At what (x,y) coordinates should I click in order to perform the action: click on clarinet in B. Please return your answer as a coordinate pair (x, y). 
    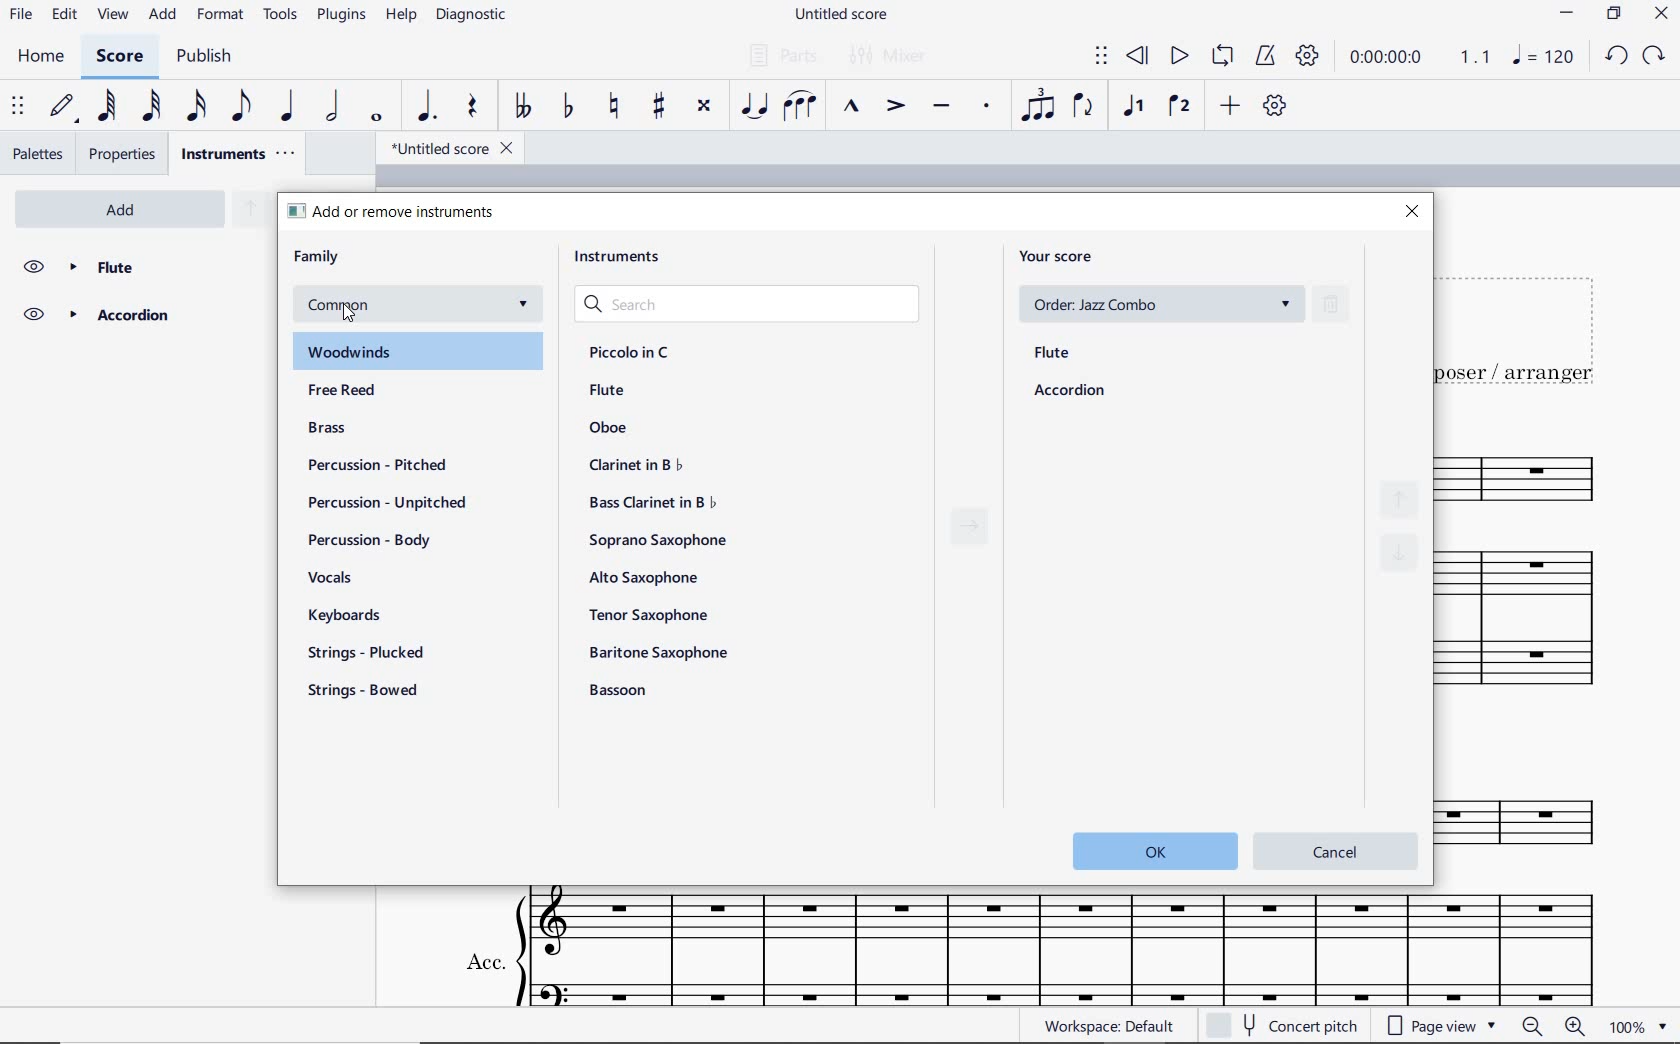
    Looking at the image, I should click on (635, 465).